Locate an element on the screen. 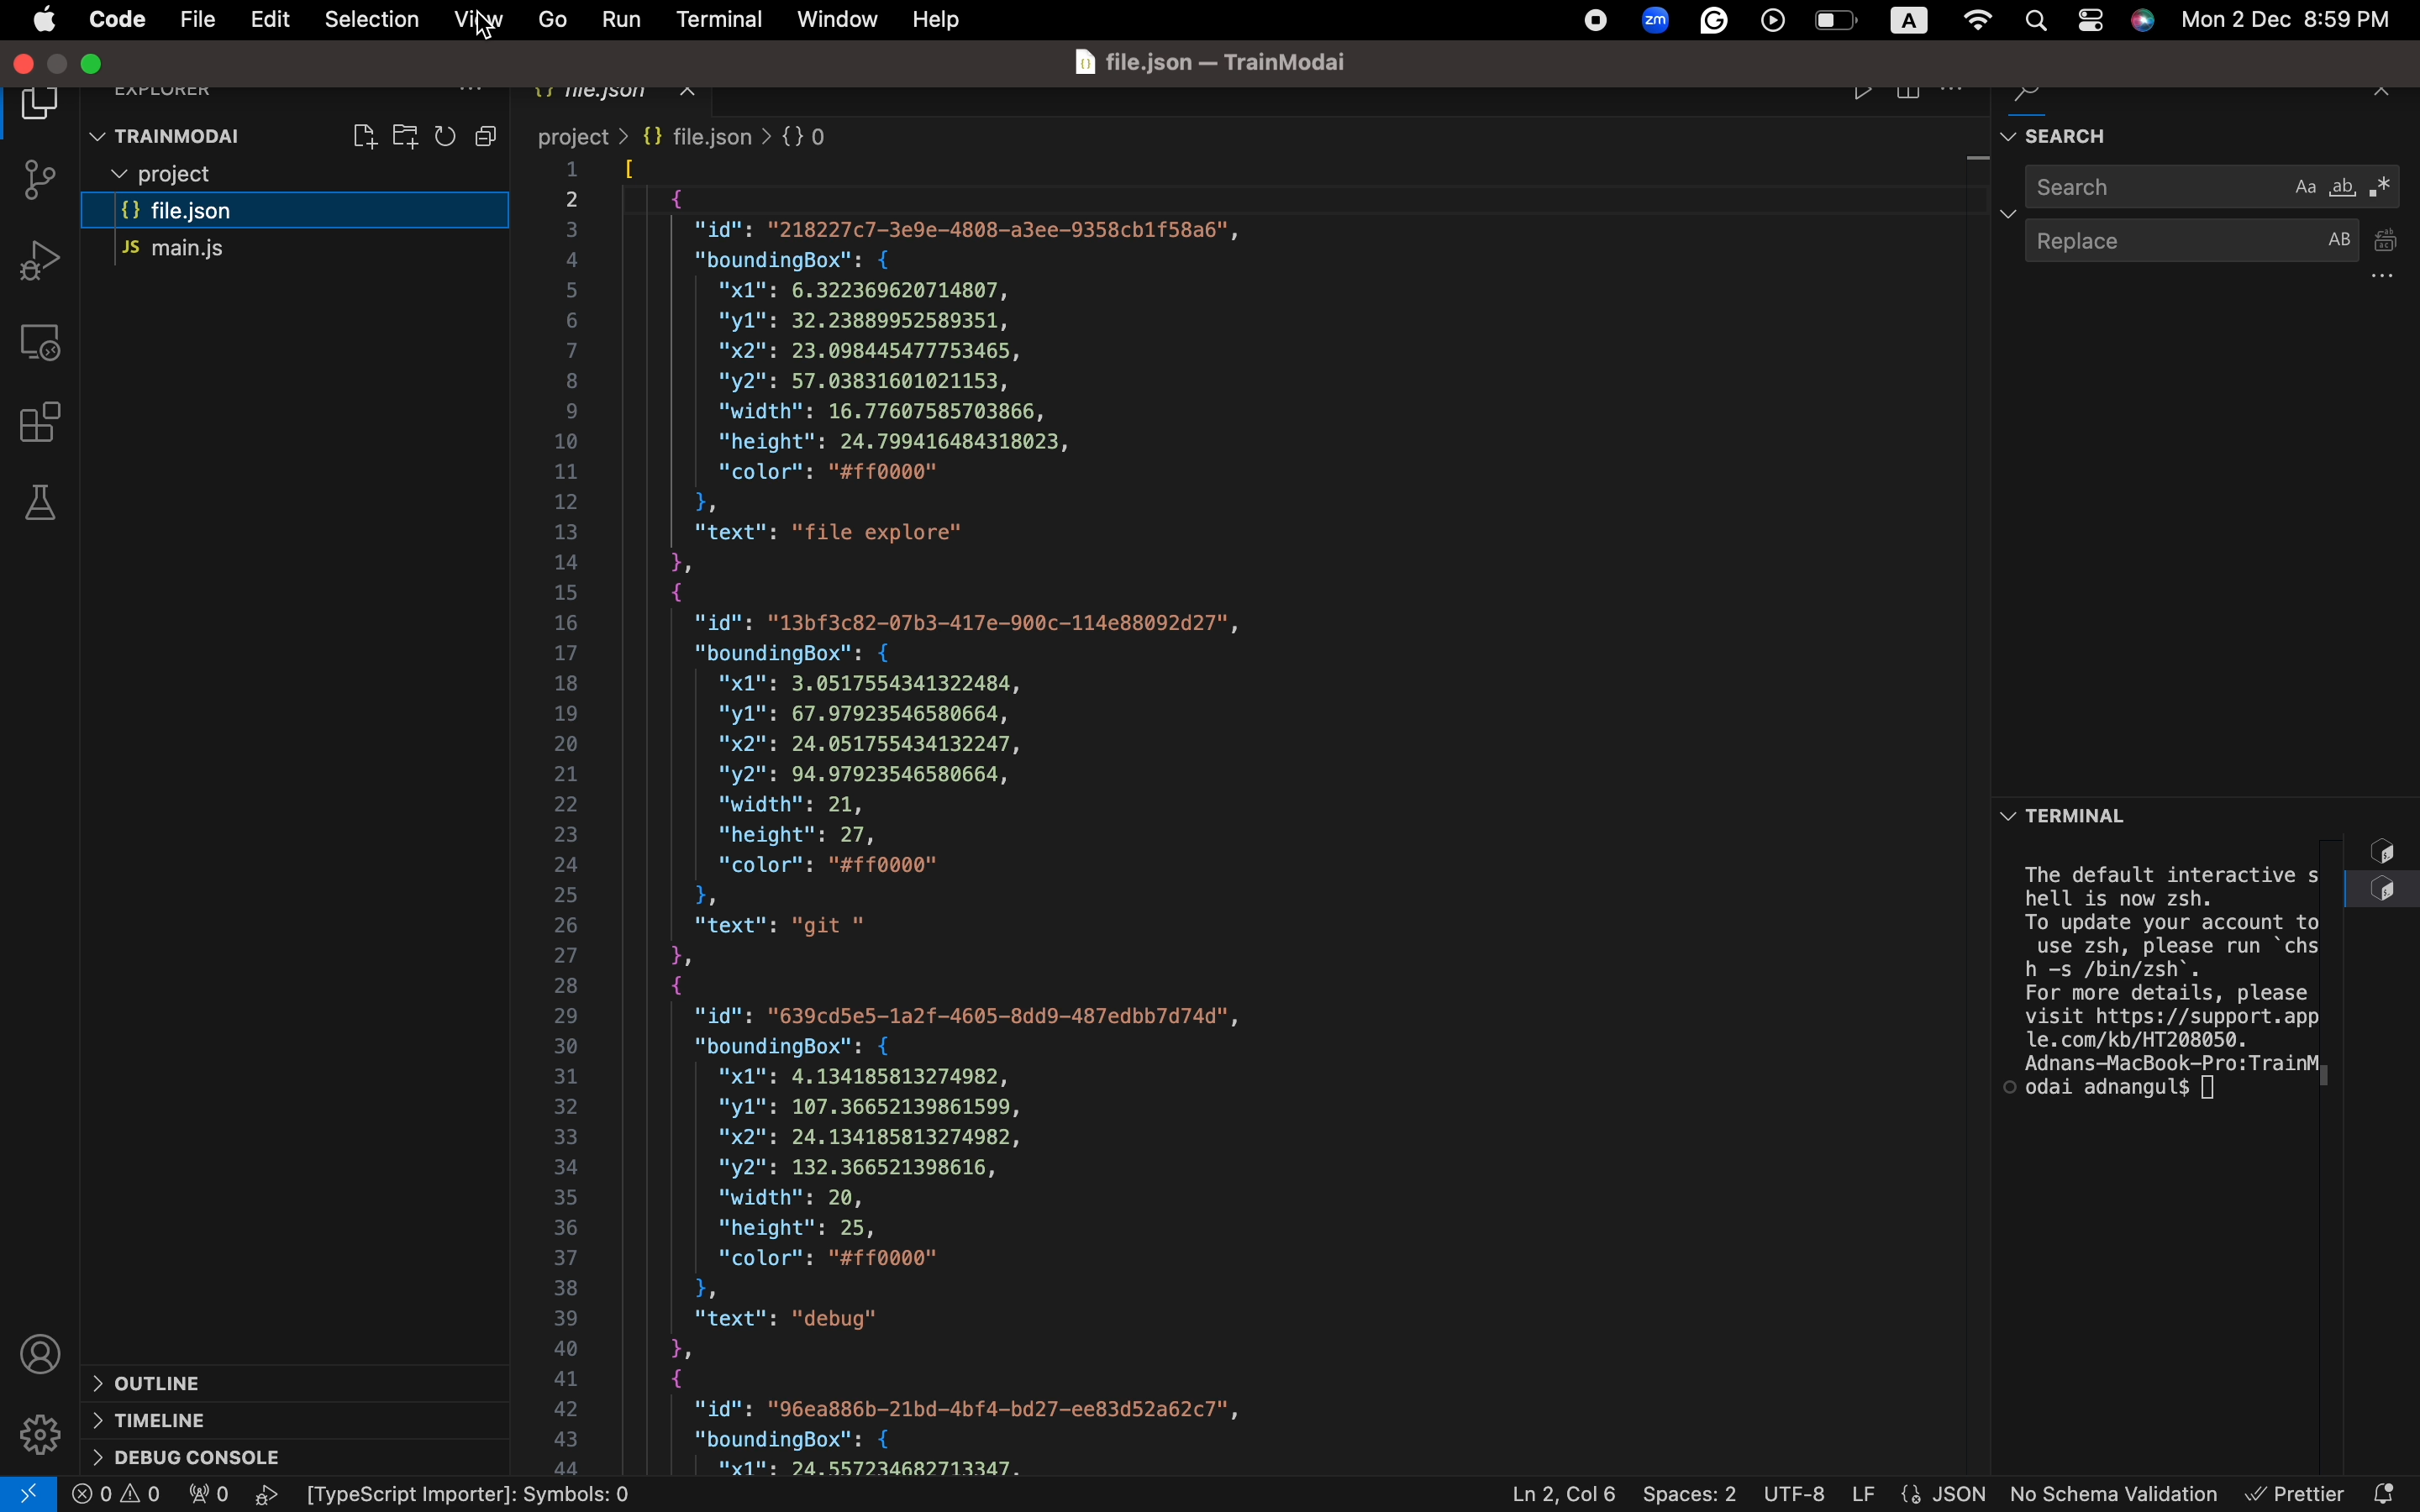 Image resolution: width=2420 pixels, height=1512 pixels. git is located at coordinates (32, 183).